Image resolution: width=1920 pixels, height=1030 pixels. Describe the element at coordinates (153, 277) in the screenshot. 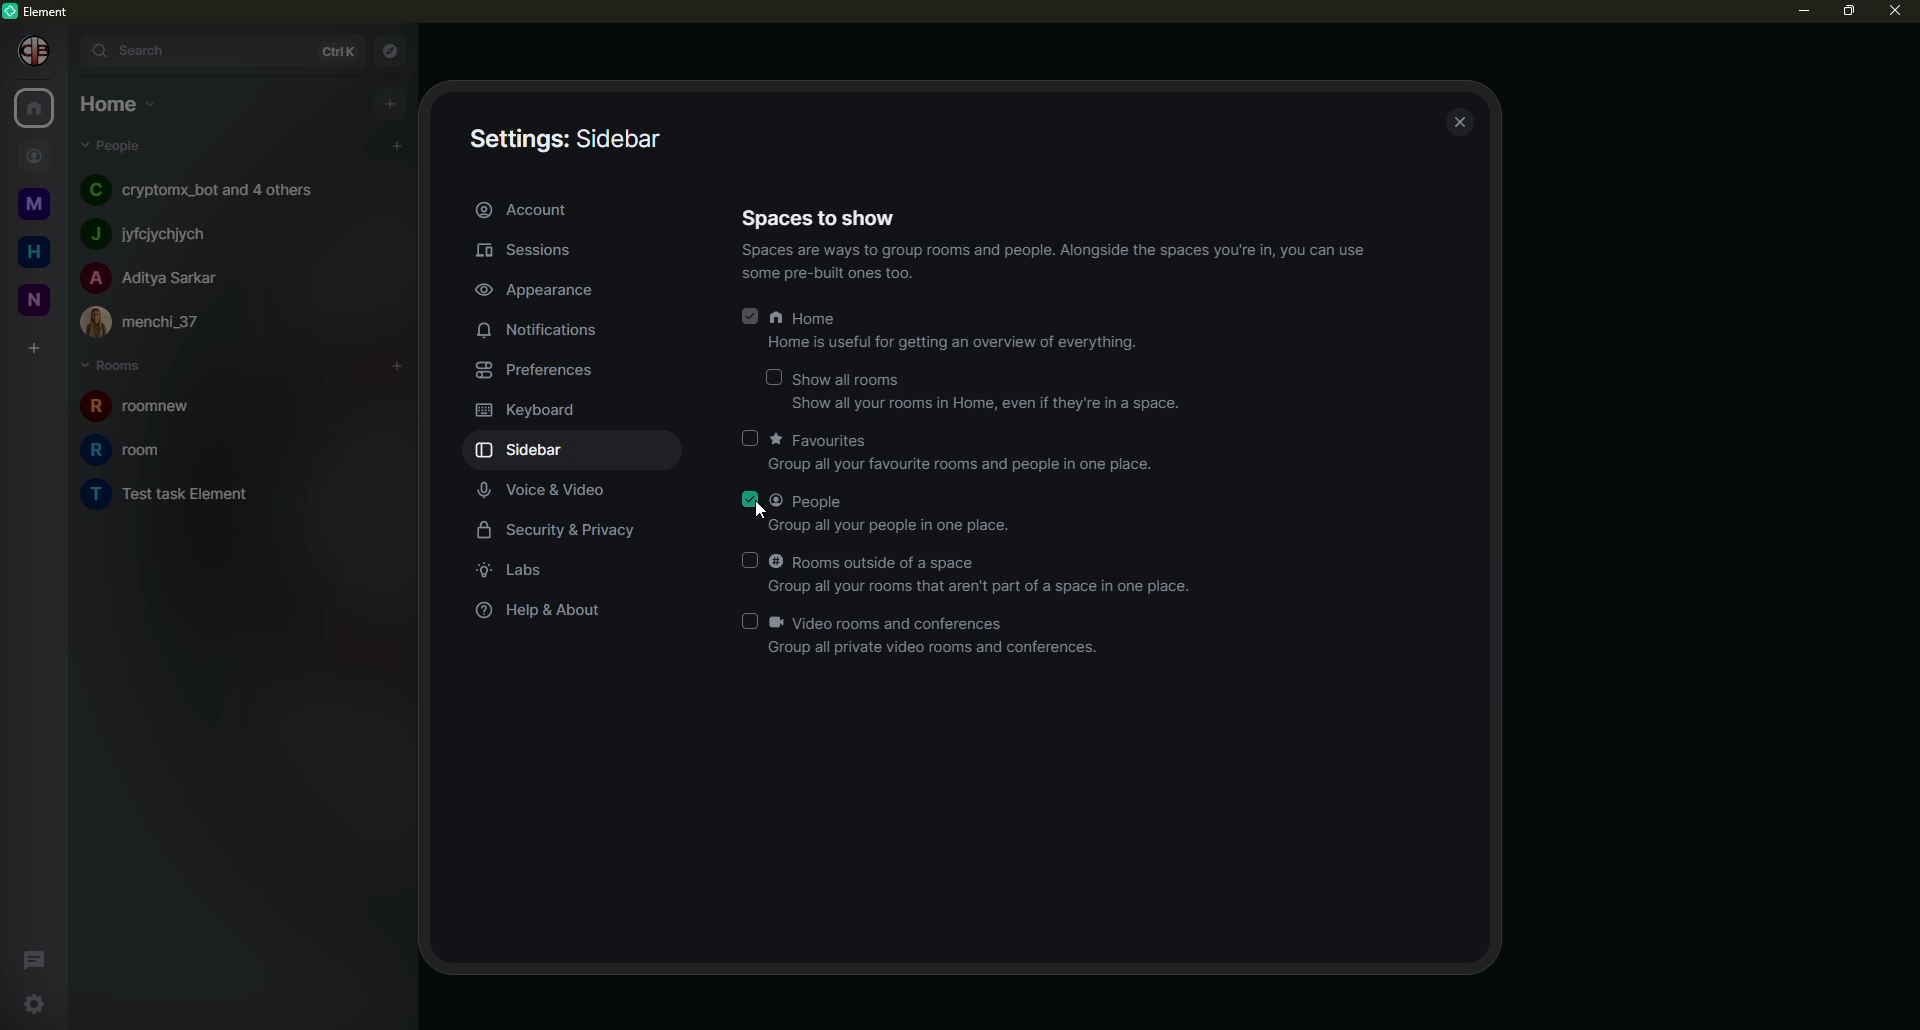

I see `people` at that location.